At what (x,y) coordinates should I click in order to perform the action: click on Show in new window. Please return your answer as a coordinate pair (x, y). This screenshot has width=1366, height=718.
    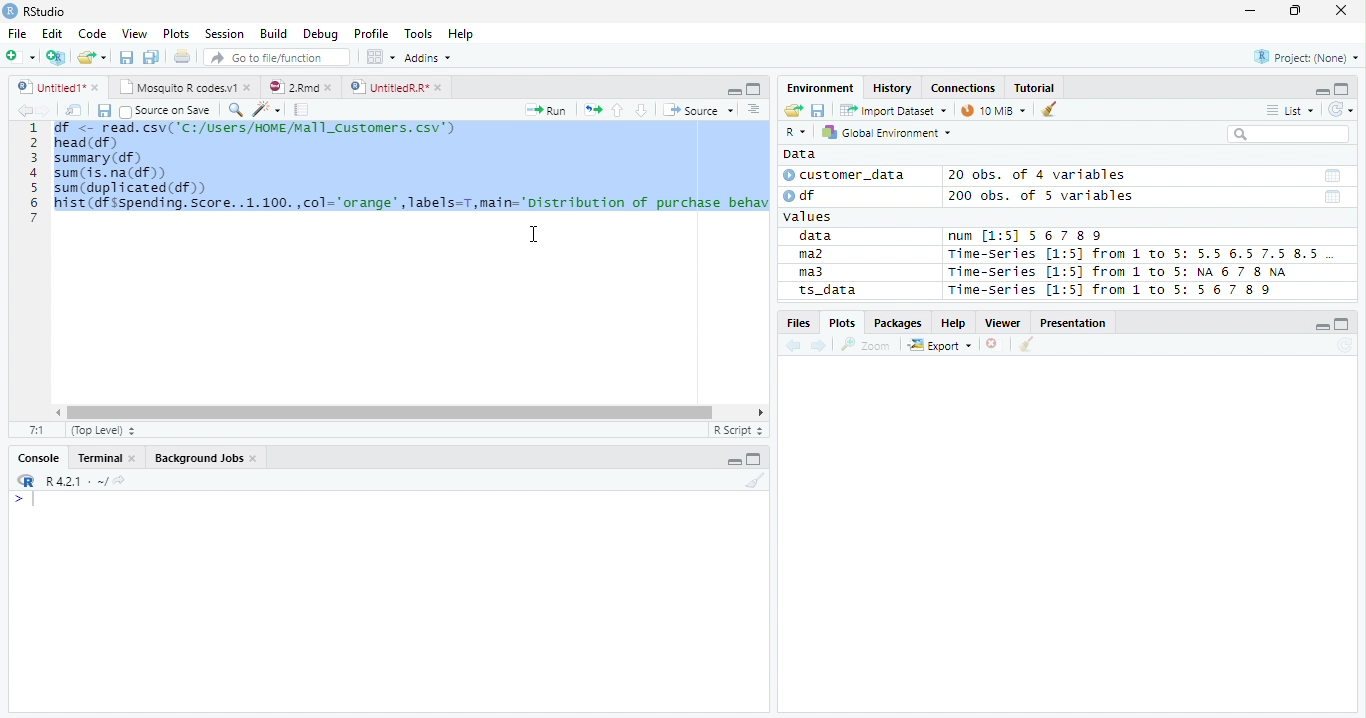
    Looking at the image, I should click on (75, 110).